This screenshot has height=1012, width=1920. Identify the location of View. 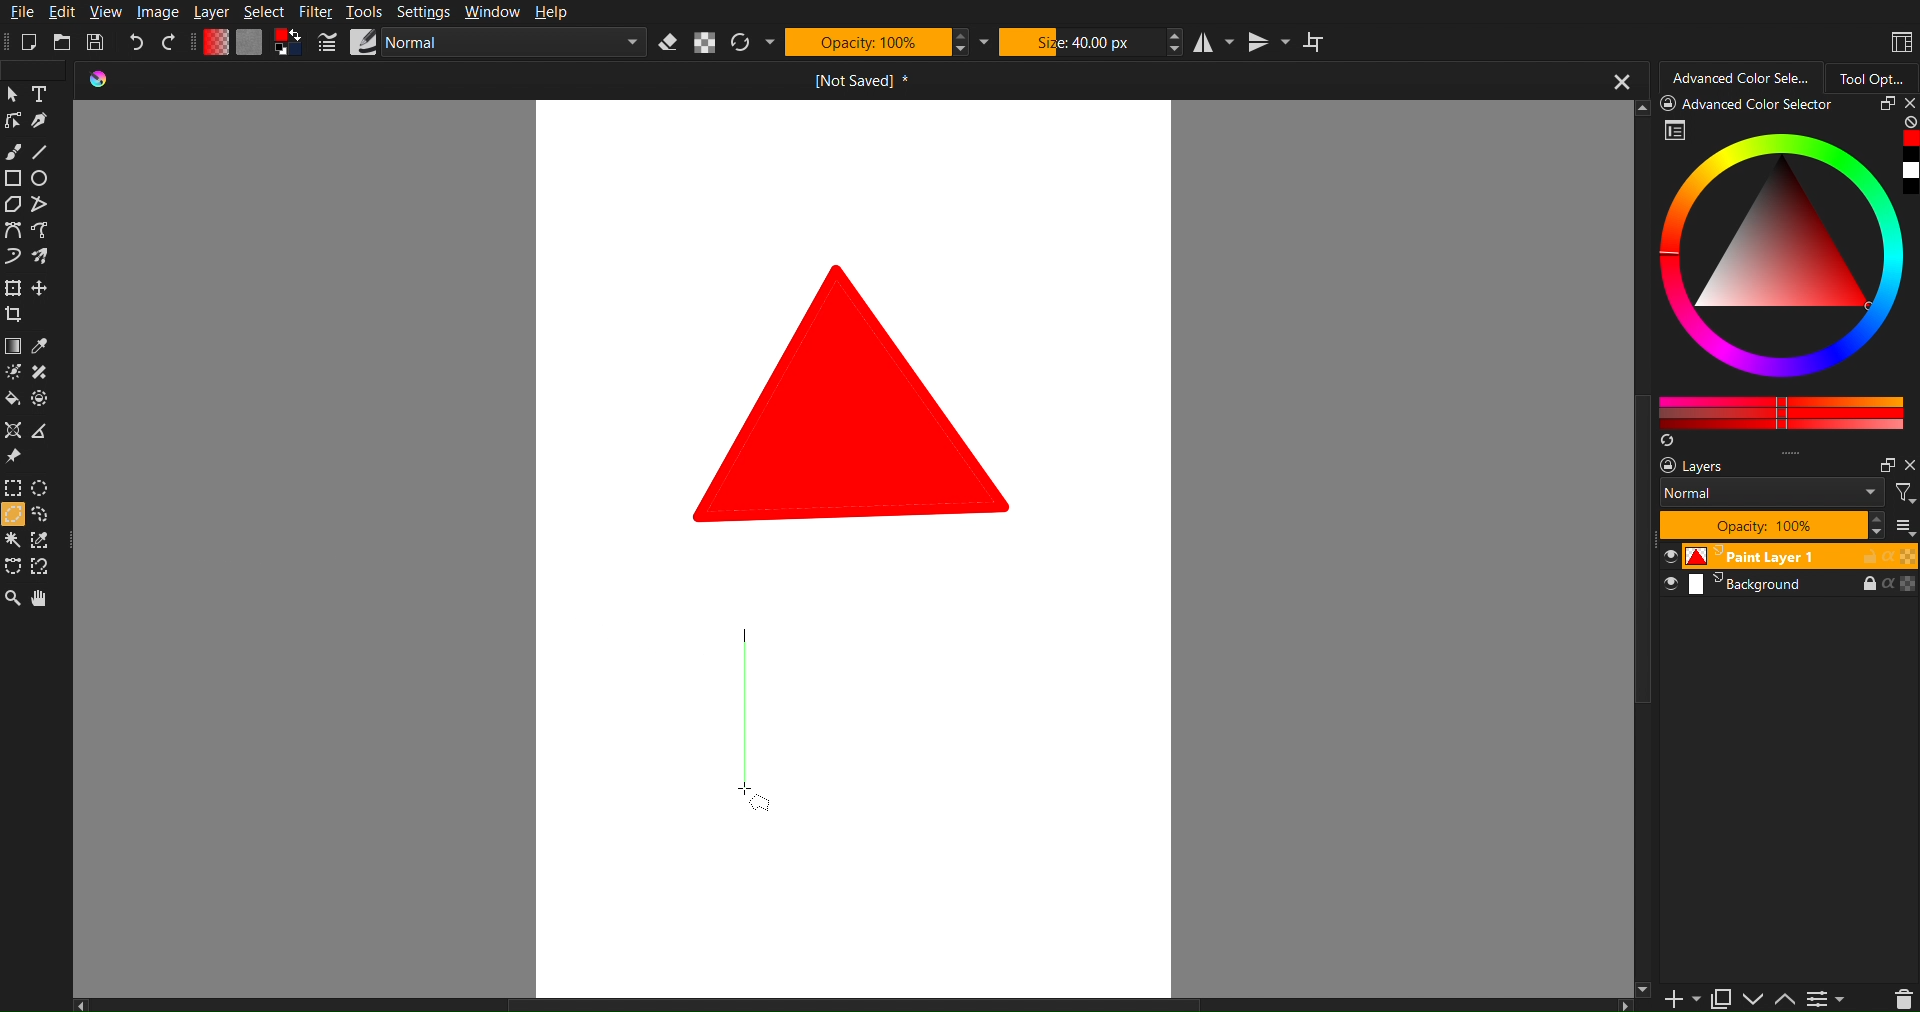
(106, 11).